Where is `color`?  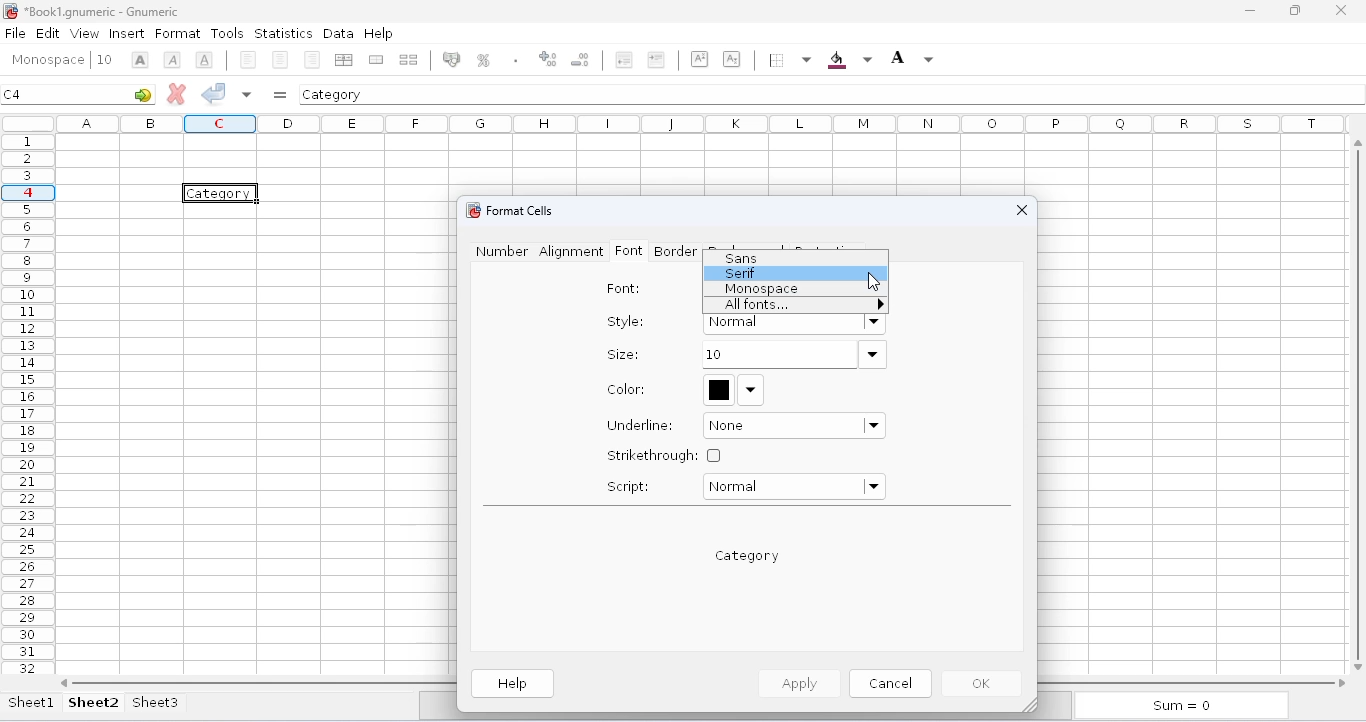
color is located at coordinates (734, 389).